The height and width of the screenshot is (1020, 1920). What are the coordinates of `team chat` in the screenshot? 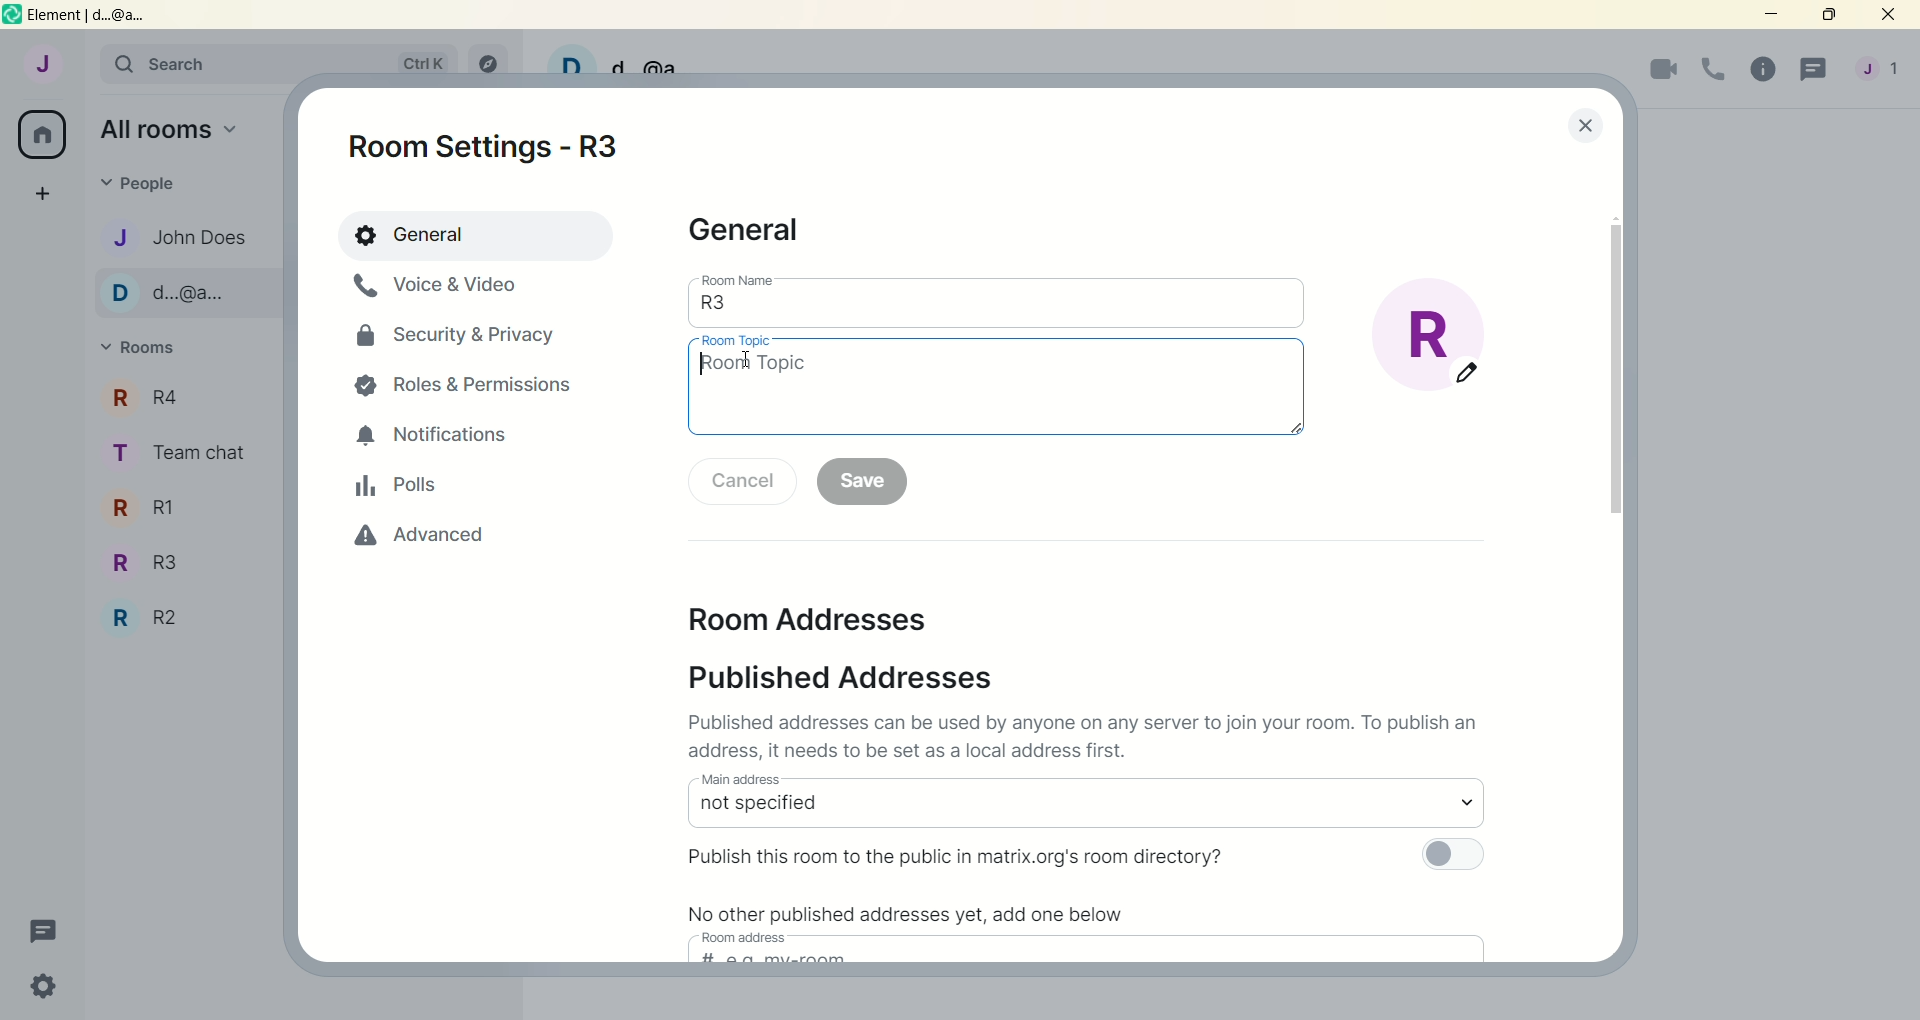 It's located at (180, 450).